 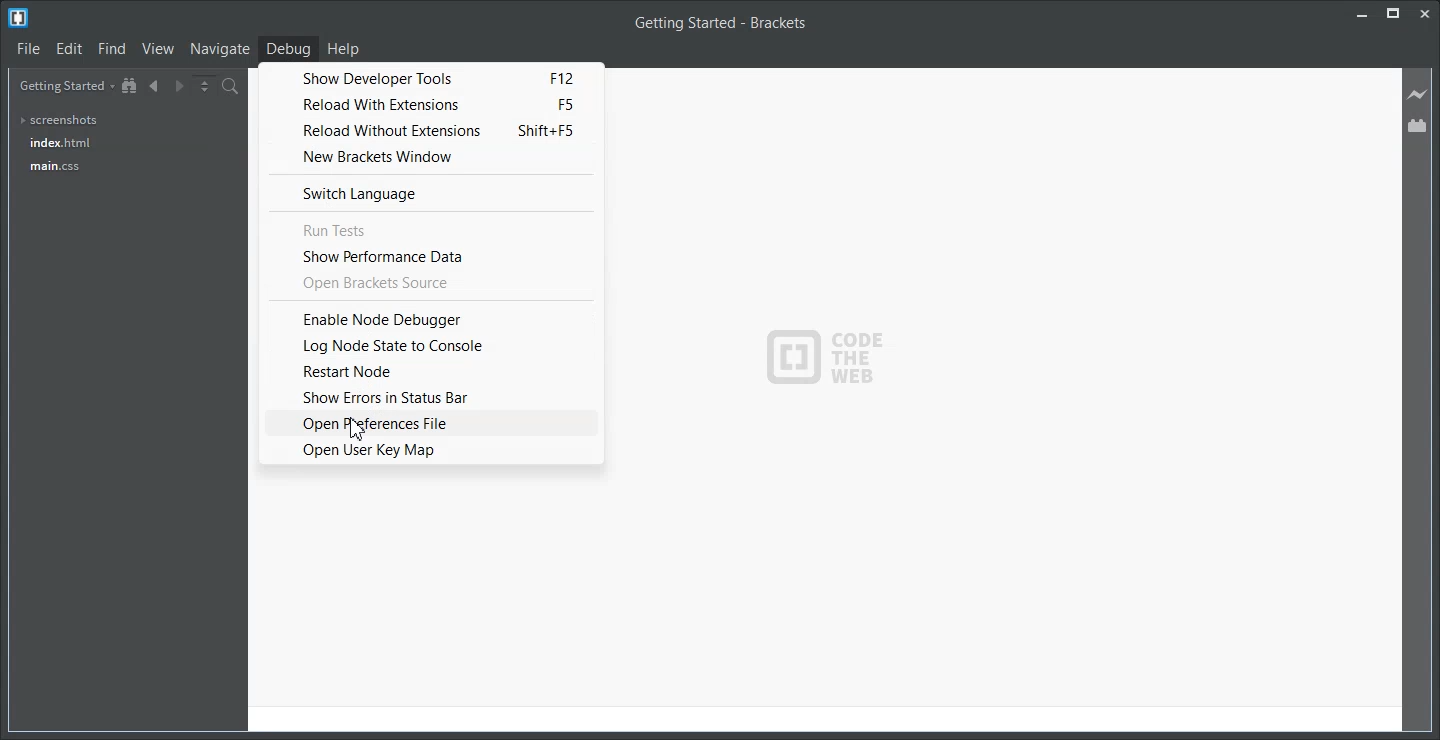 What do you see at coordinates (131, 86) in the screenshot?
I see `Show in the file tree` at bounding box center [131, 86].